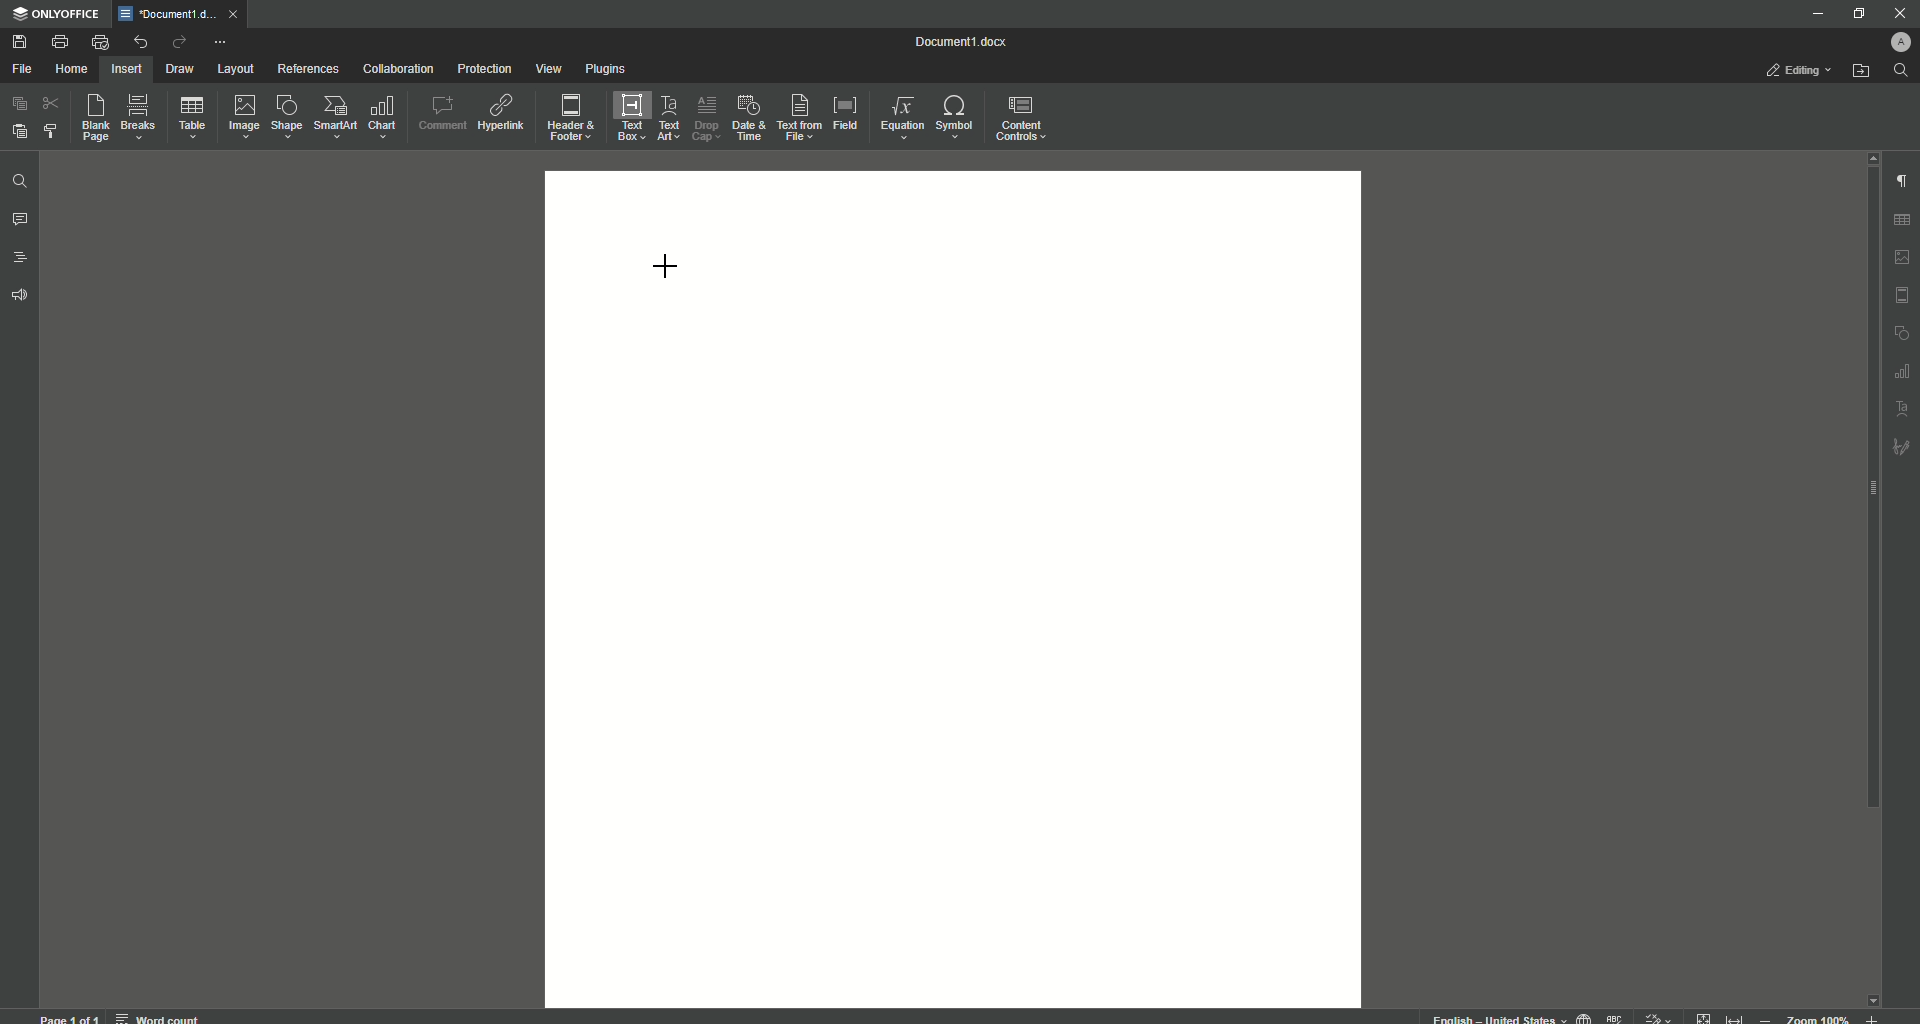 The width and height of the screenshot is (1920, 1024). I want to click on References, so click(309, 68).